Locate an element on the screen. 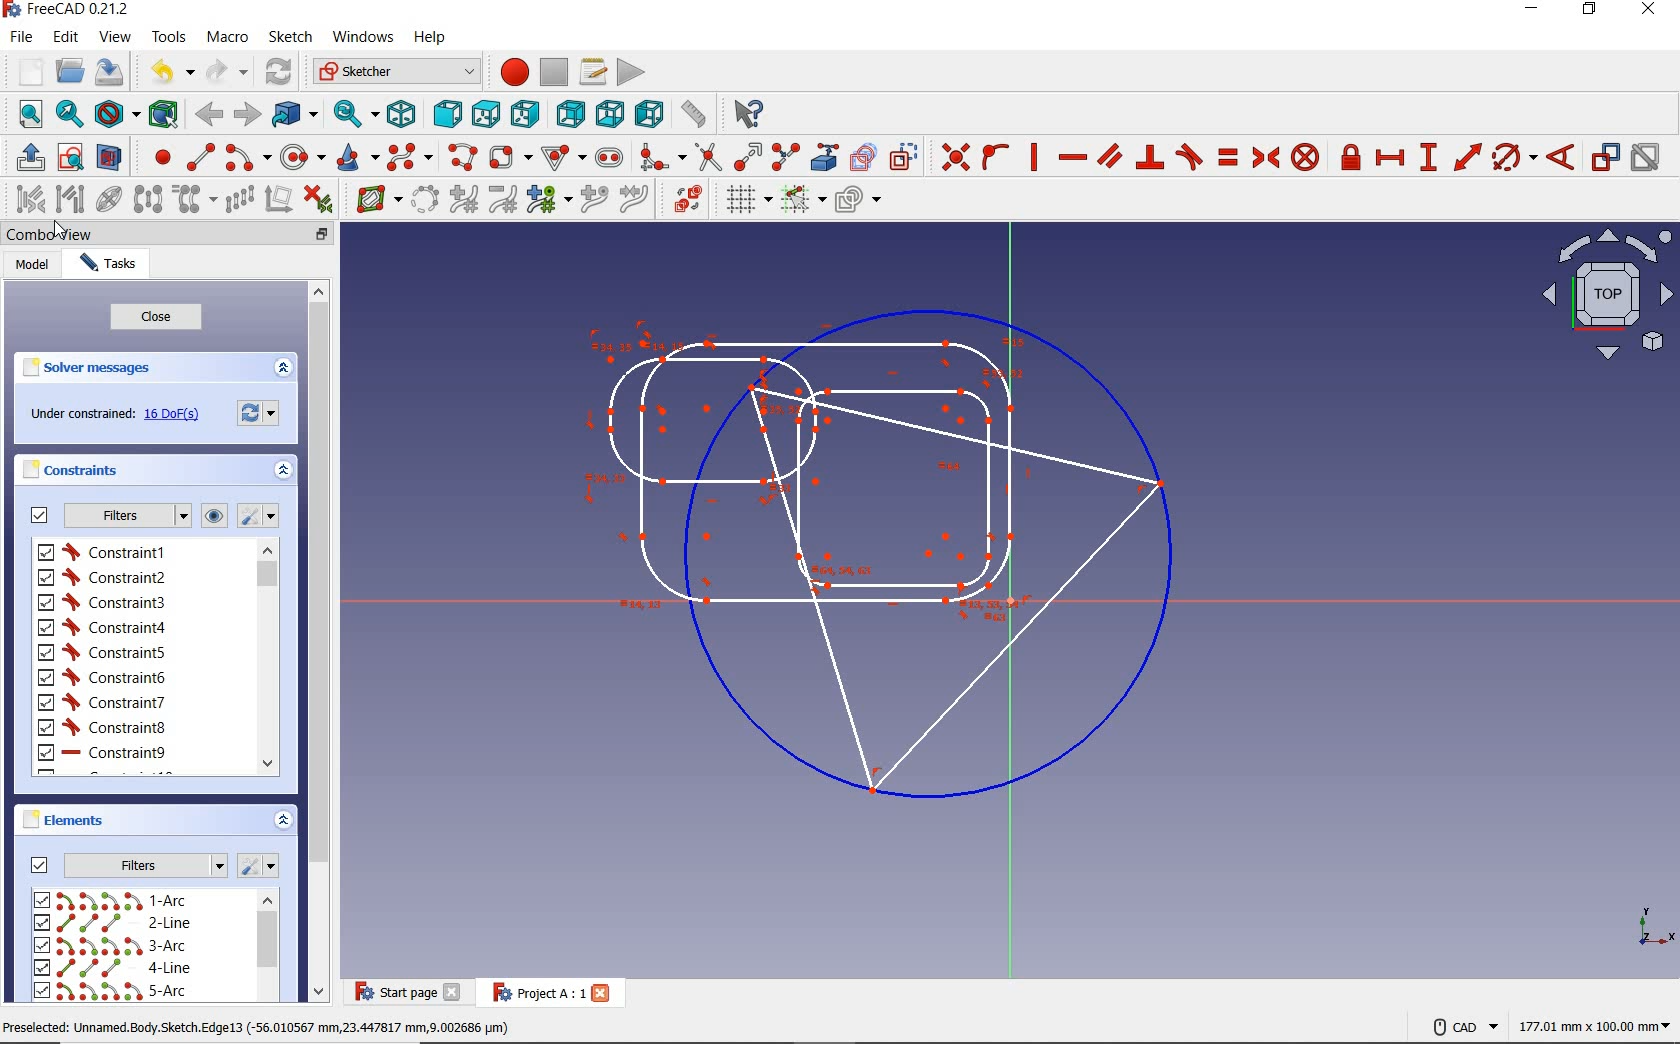 The height and width of the screenshot is (1044, 1680). delete all constraints is located at coordinates (325, 199).